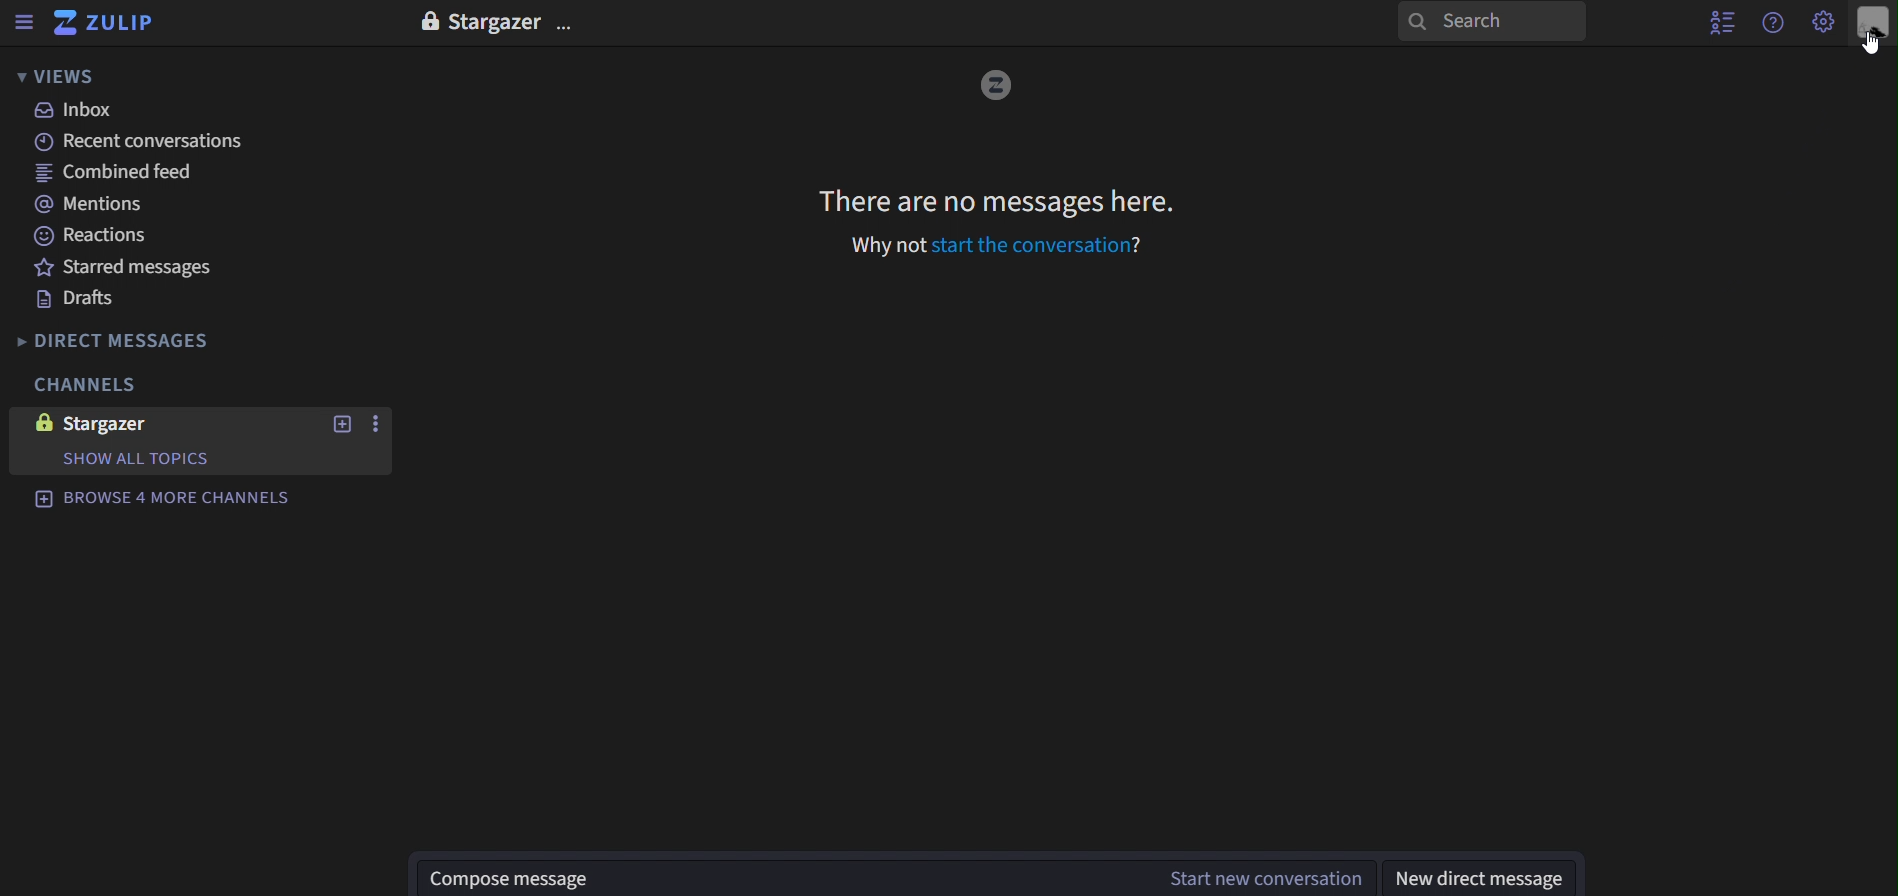  I want to click on starred messages, so click(134, 268).